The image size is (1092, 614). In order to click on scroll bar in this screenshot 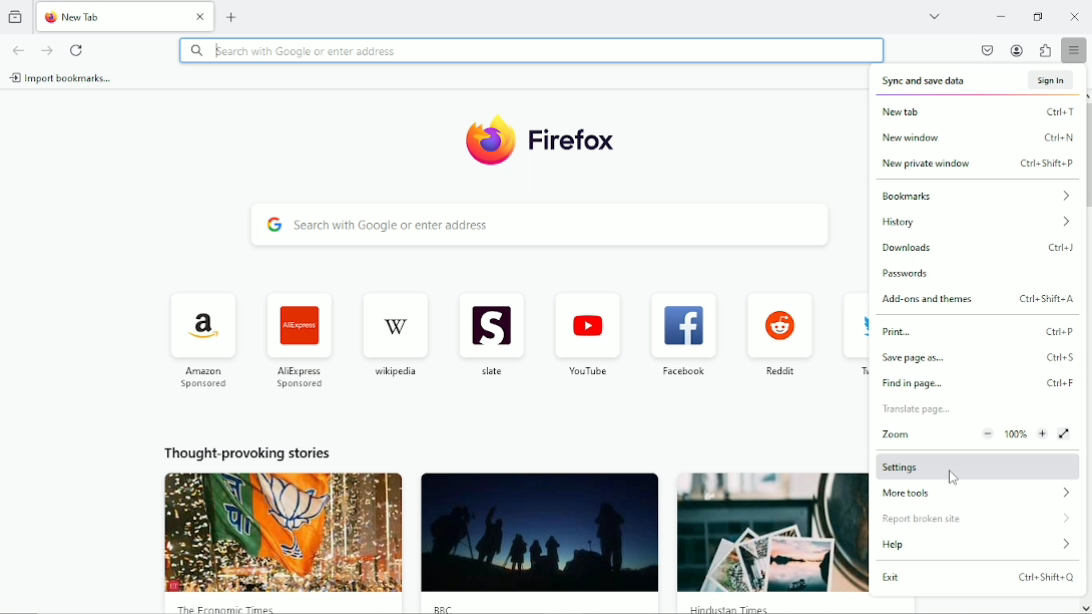, I will do `click(1085, 157)`.